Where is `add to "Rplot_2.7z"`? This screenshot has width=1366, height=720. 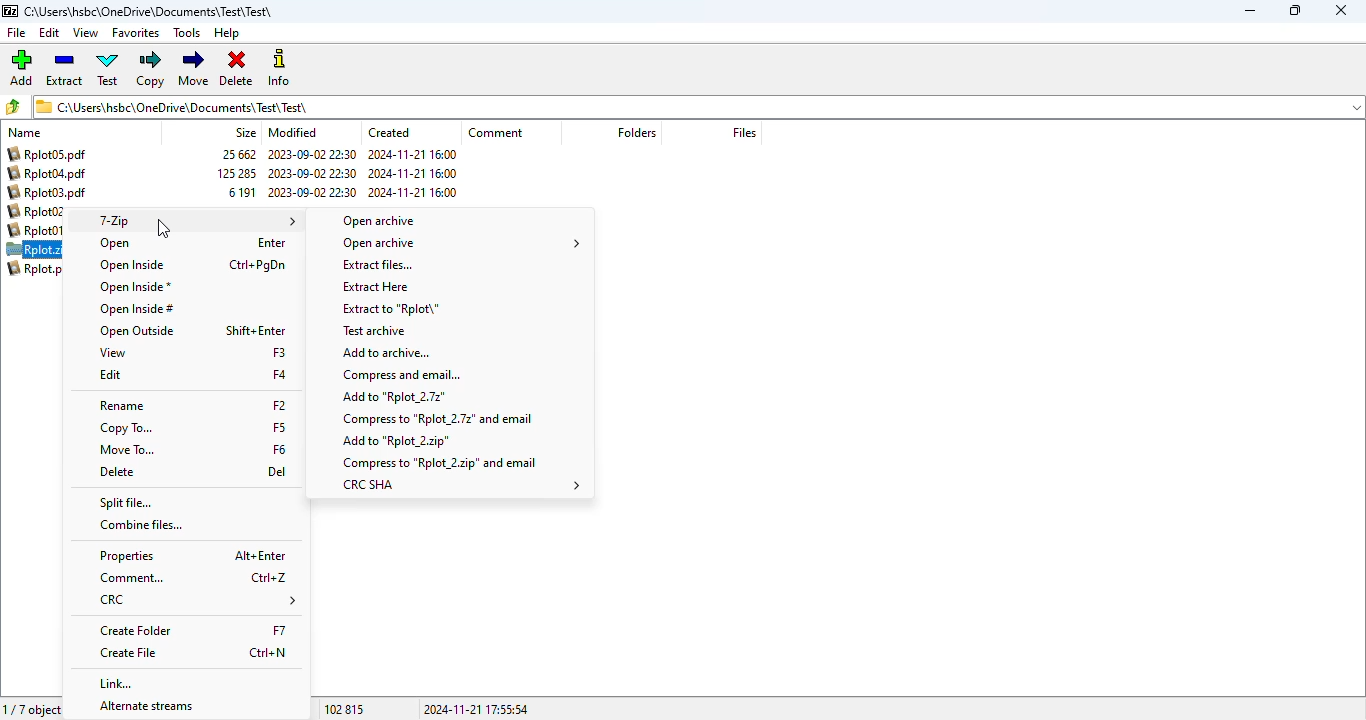 add to "Rplot_2.7z" is located at coordinates (395, 398).